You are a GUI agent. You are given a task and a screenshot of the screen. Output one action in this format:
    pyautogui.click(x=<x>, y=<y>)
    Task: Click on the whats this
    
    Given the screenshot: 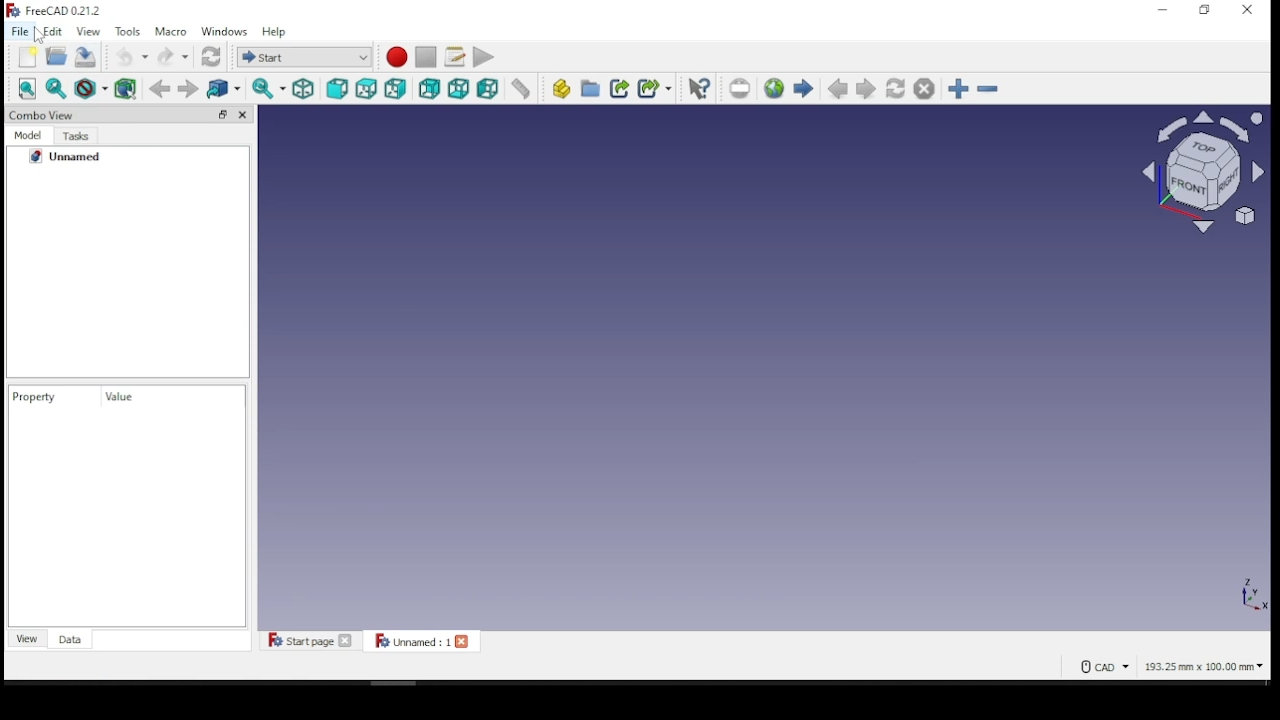 What is the action you would take?
    pyautogui.click(x=699, y=88)
    